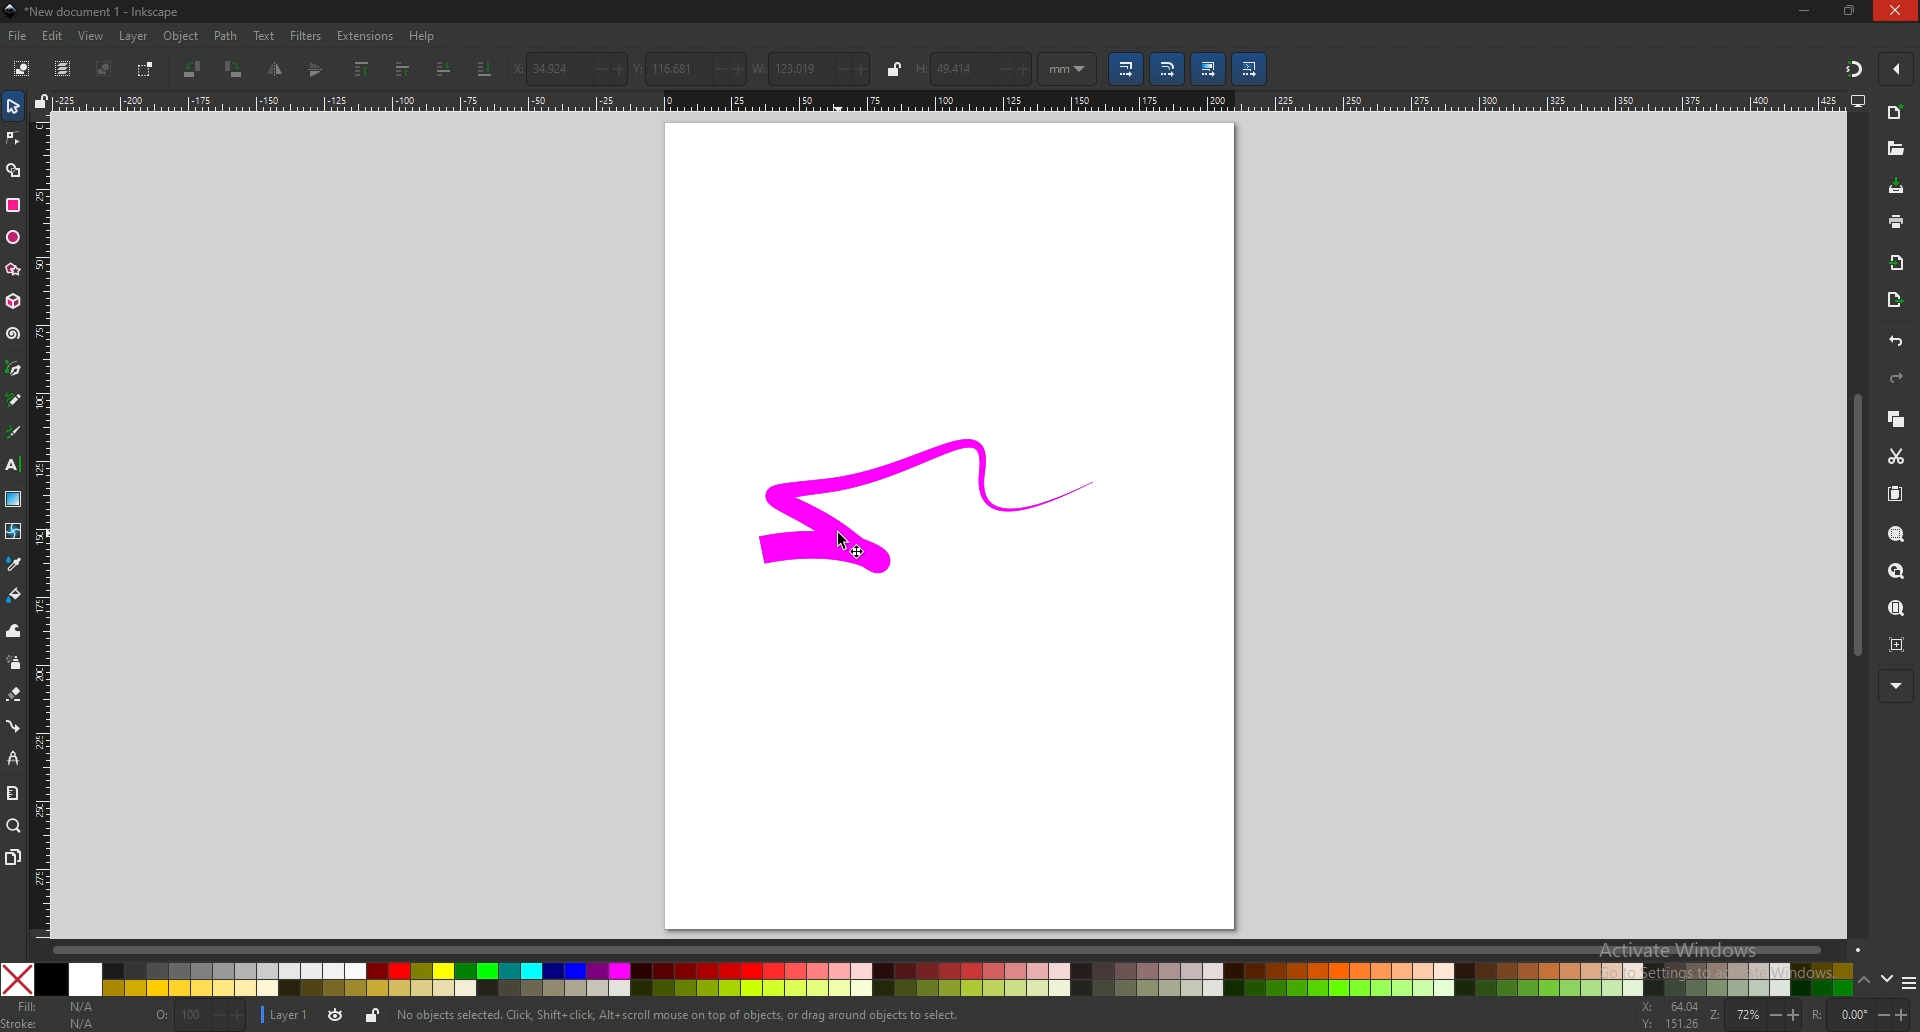 Image resolution: width=1920 pixels, height=1032 pixels. I want to click on scroll bar, so click(1858, 527).